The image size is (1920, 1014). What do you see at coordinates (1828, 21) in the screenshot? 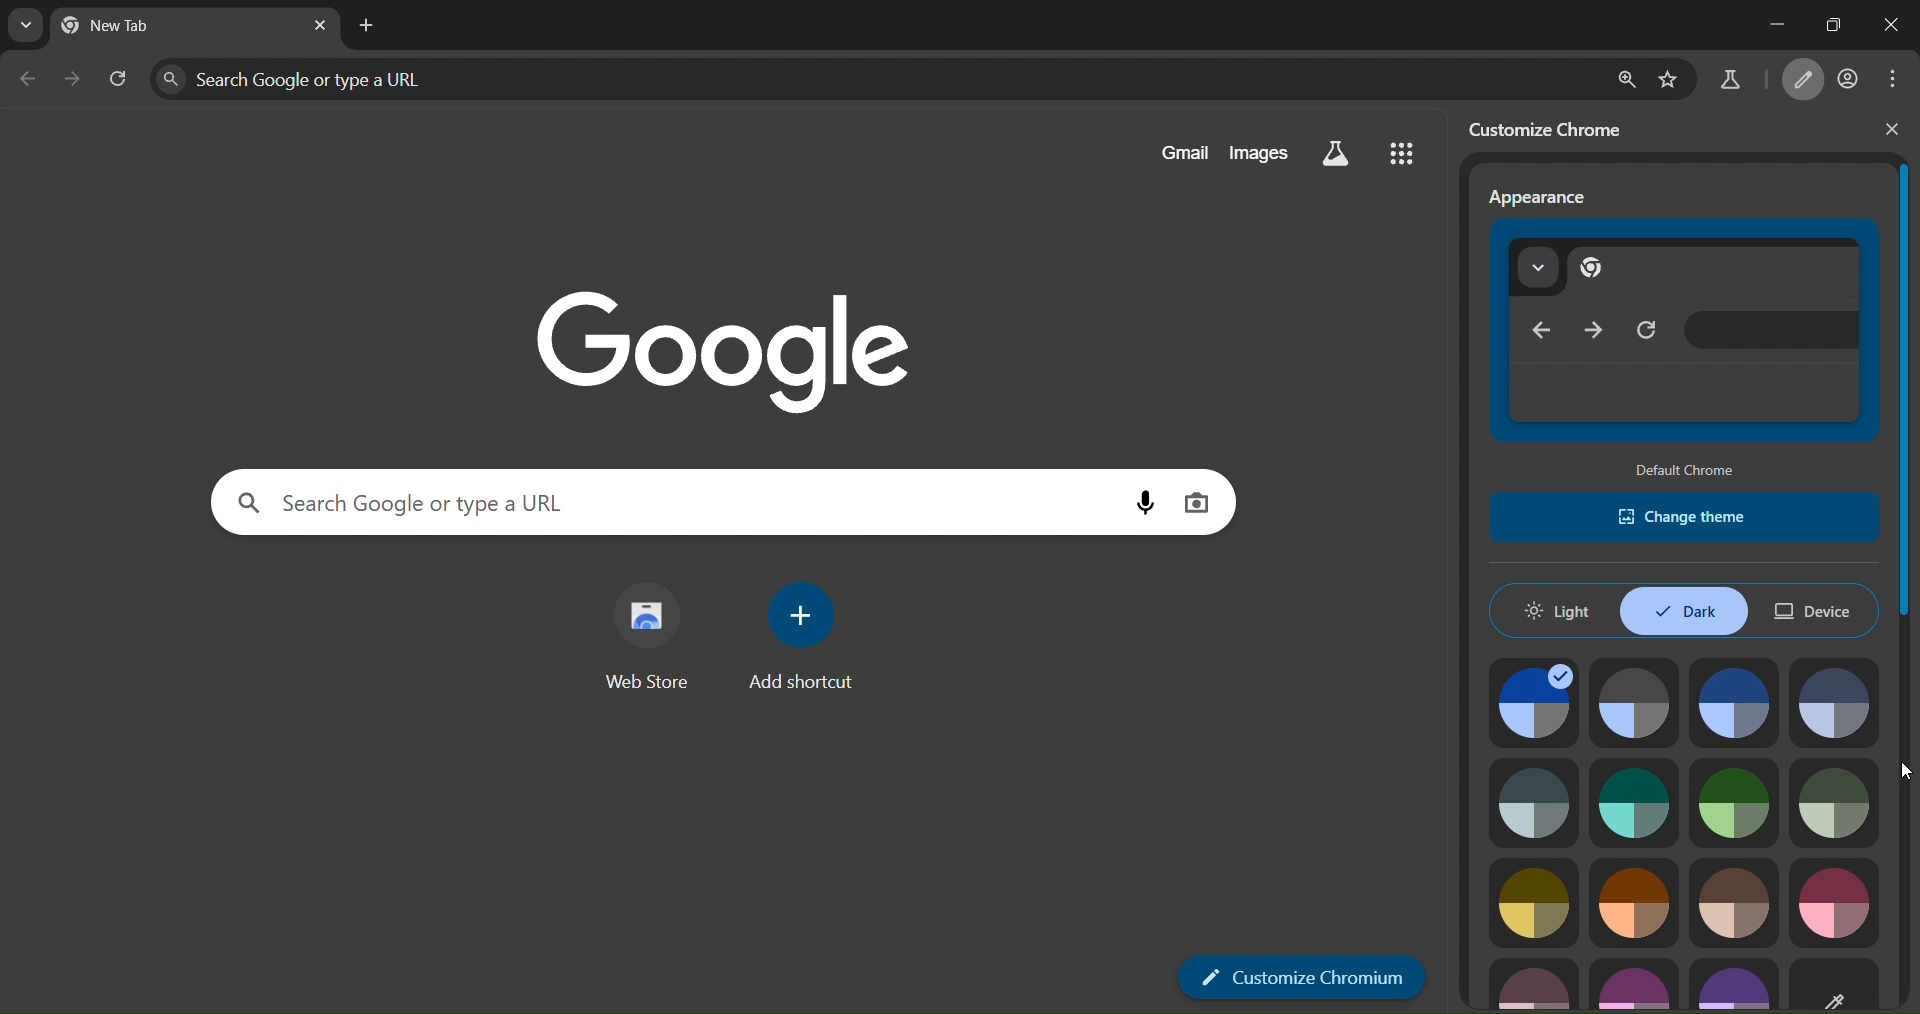
I see `restore down` at bounding box center [1828, 21].